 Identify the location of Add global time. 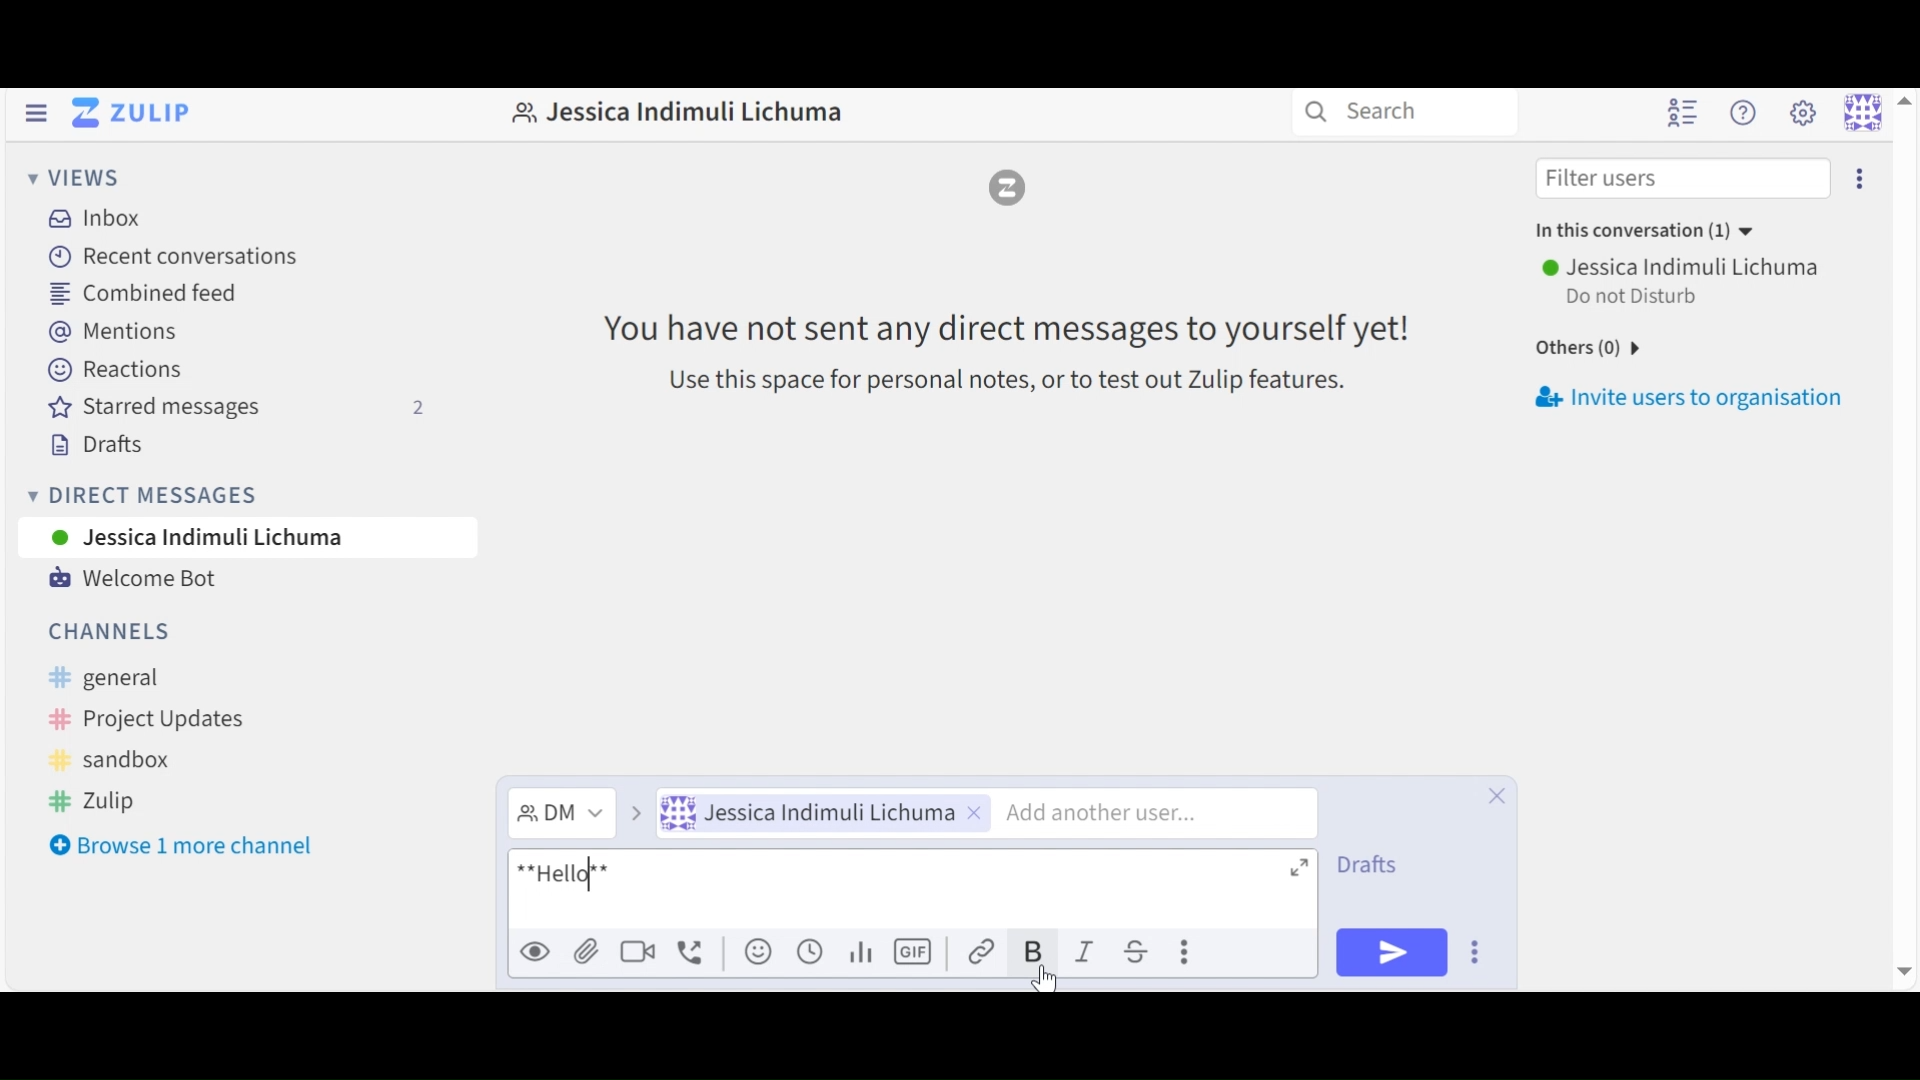
(808, 951).